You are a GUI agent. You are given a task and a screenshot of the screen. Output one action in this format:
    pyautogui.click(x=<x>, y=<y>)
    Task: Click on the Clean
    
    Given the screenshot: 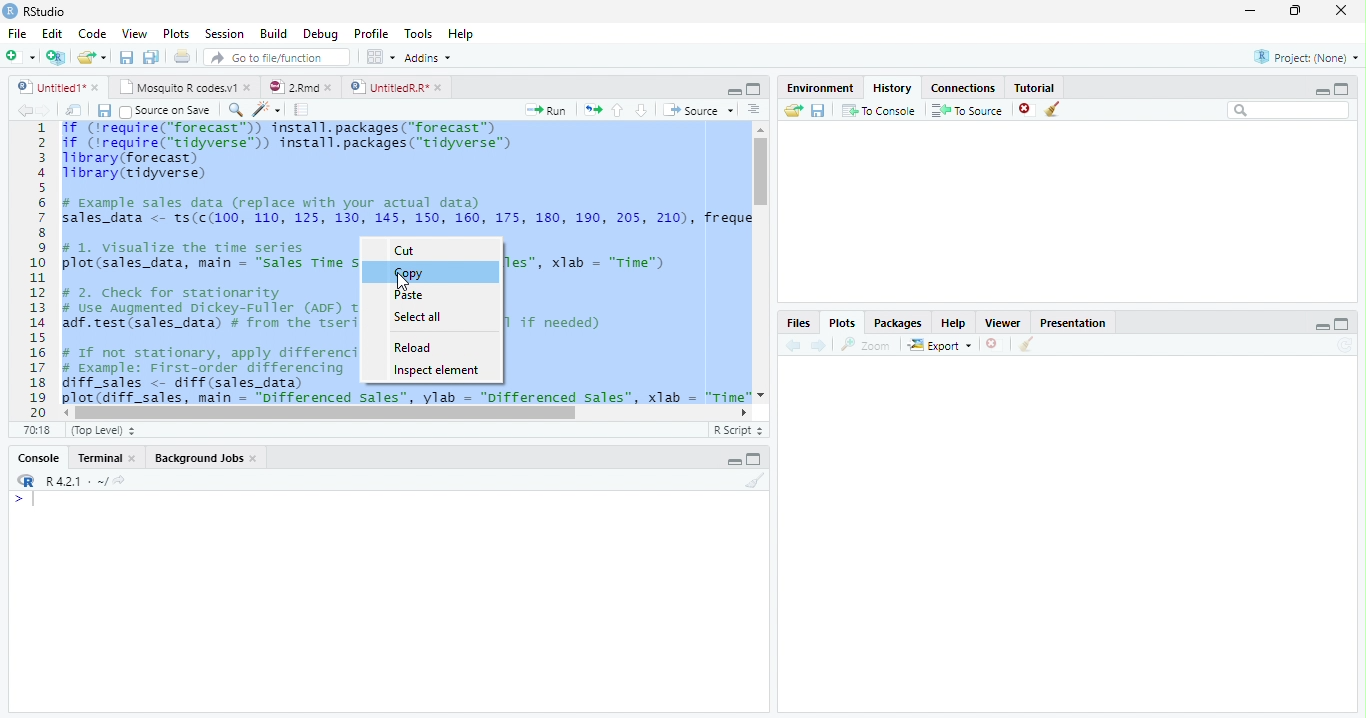 What is the action you would take?
    pyautogui.click(x=1026, y=345)
    